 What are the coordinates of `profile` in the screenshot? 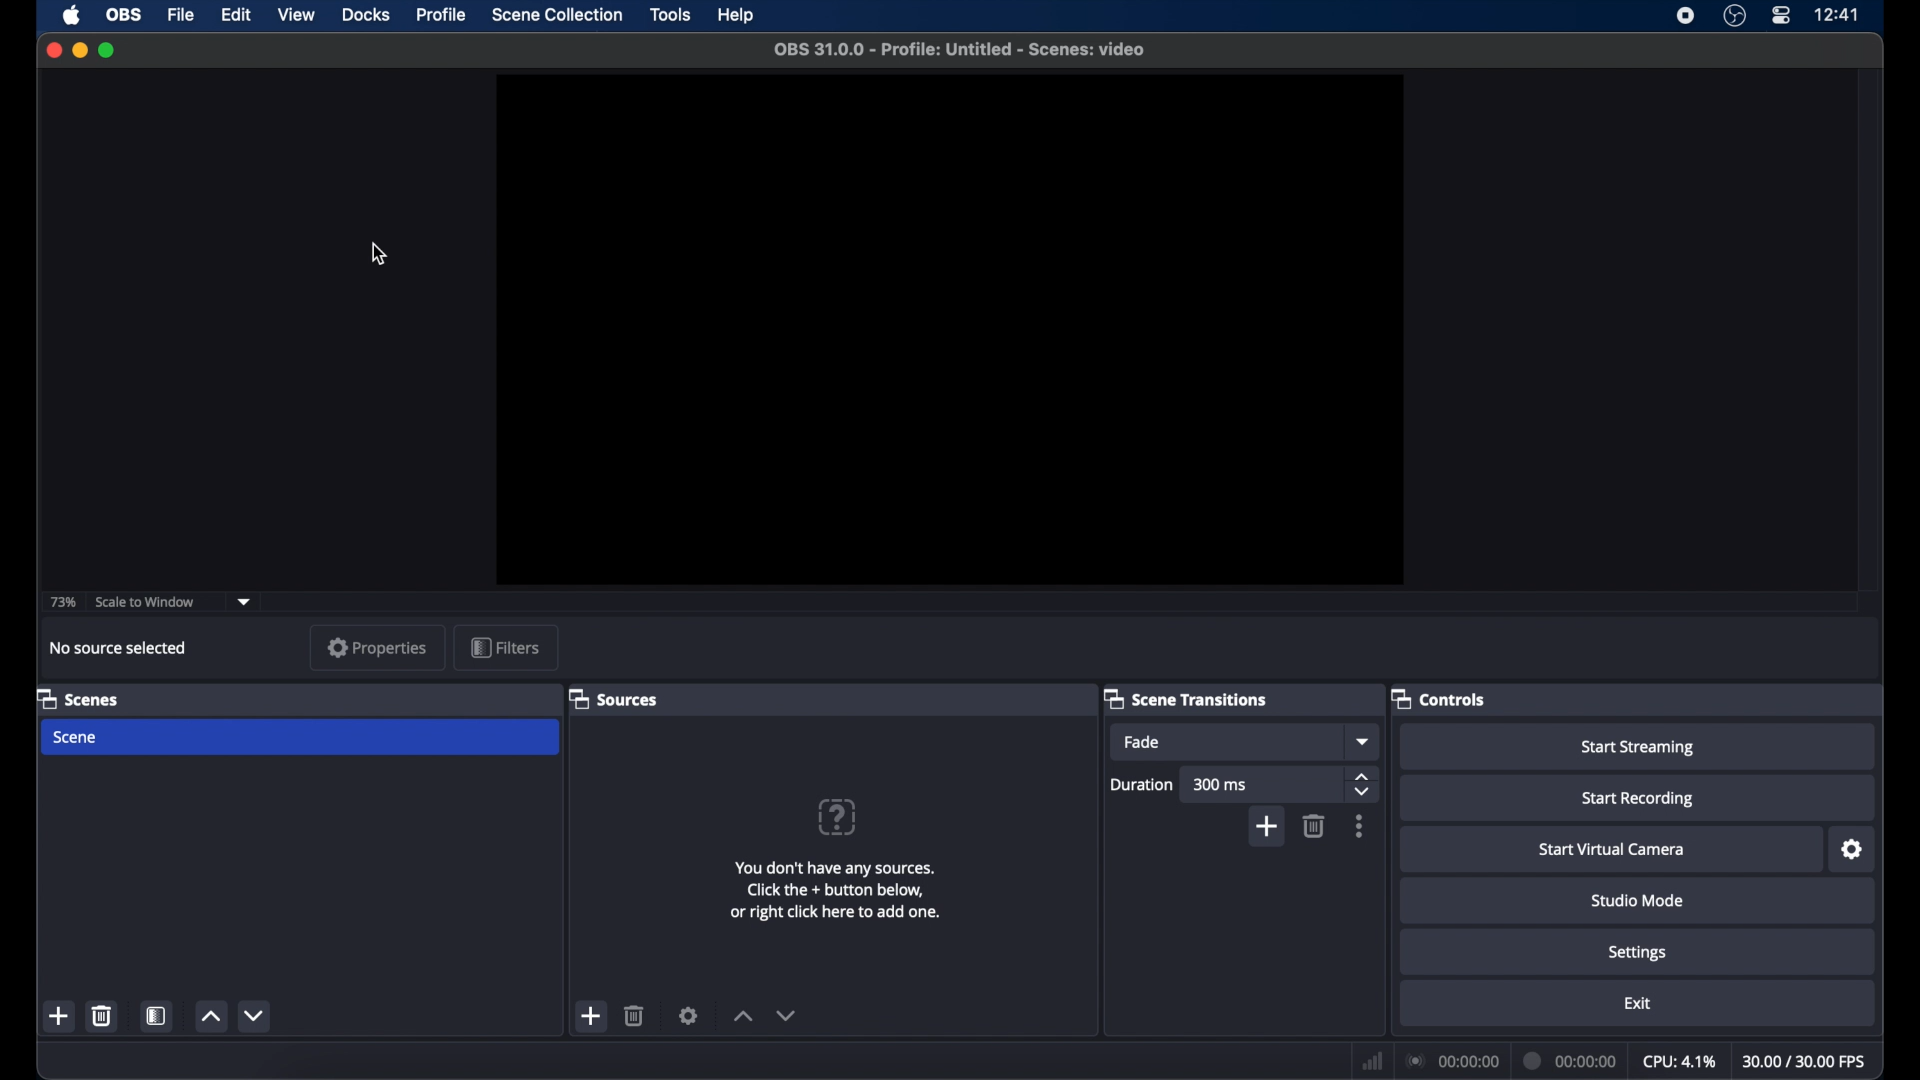 It's located at (443, 15).